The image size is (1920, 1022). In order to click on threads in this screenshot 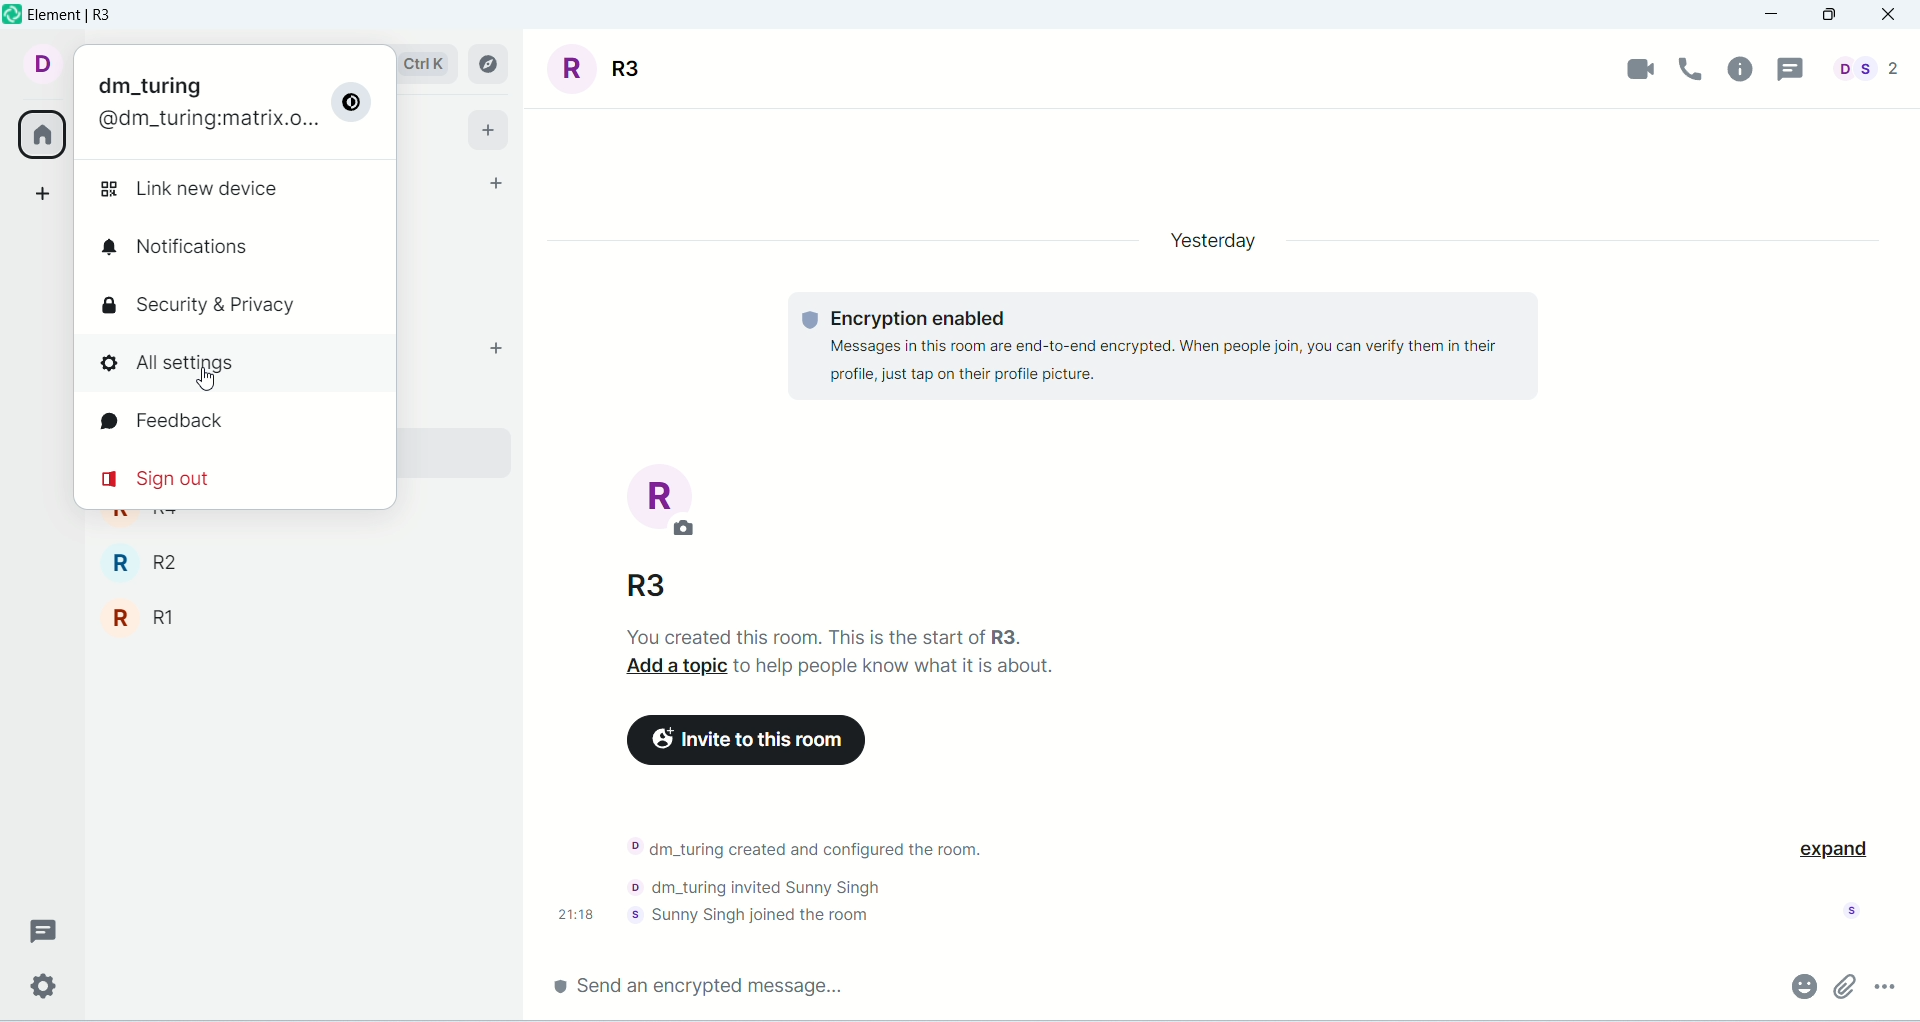, I will do `click(43, 927)`.